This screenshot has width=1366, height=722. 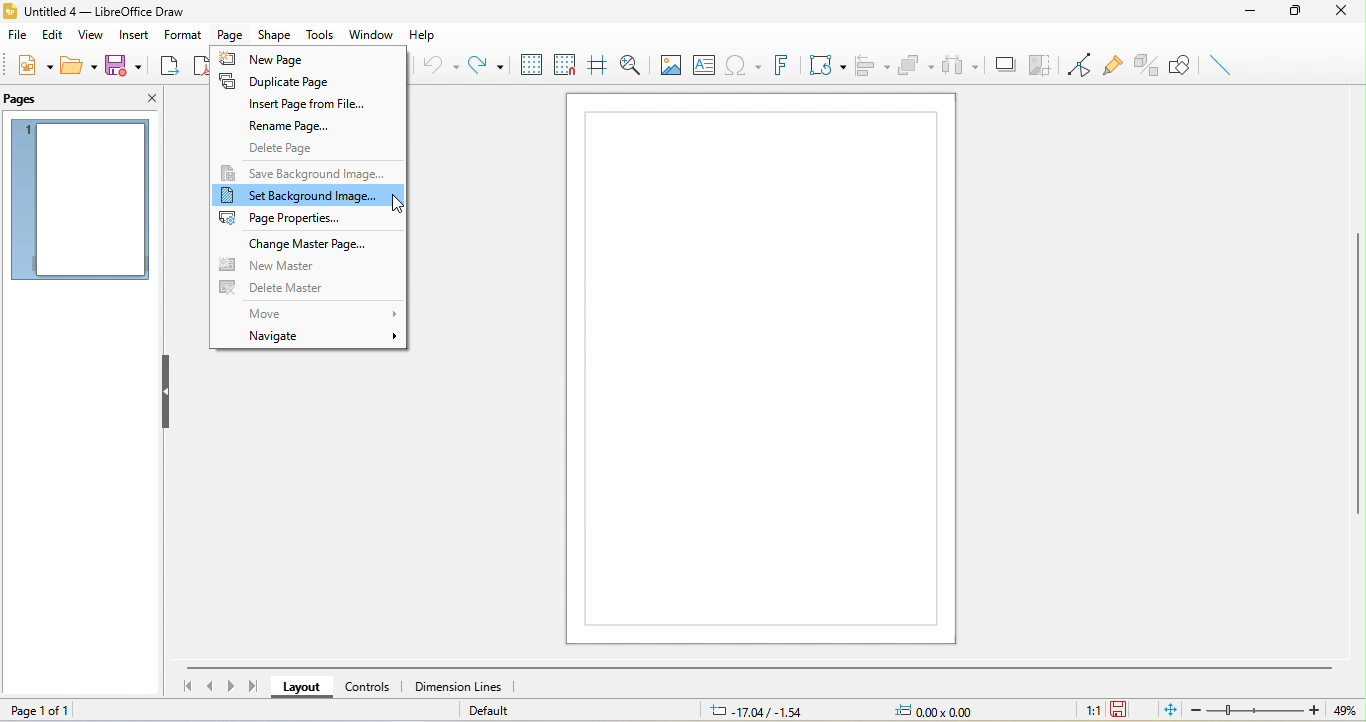 What do you see at coordinates (50, 711) in the screenshot?
I see `page 1 of 1` at bounding box center [50, 711].